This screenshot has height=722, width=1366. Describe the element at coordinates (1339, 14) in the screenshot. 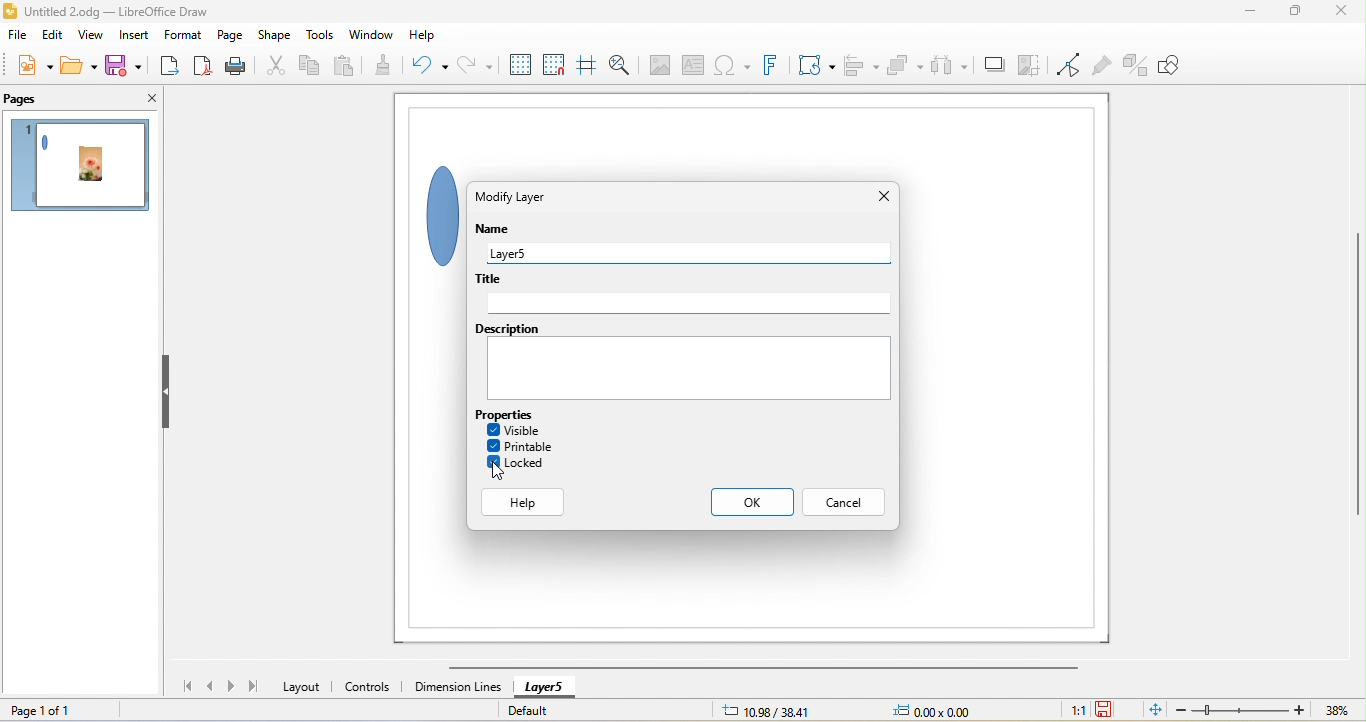

I see `close` at that location.